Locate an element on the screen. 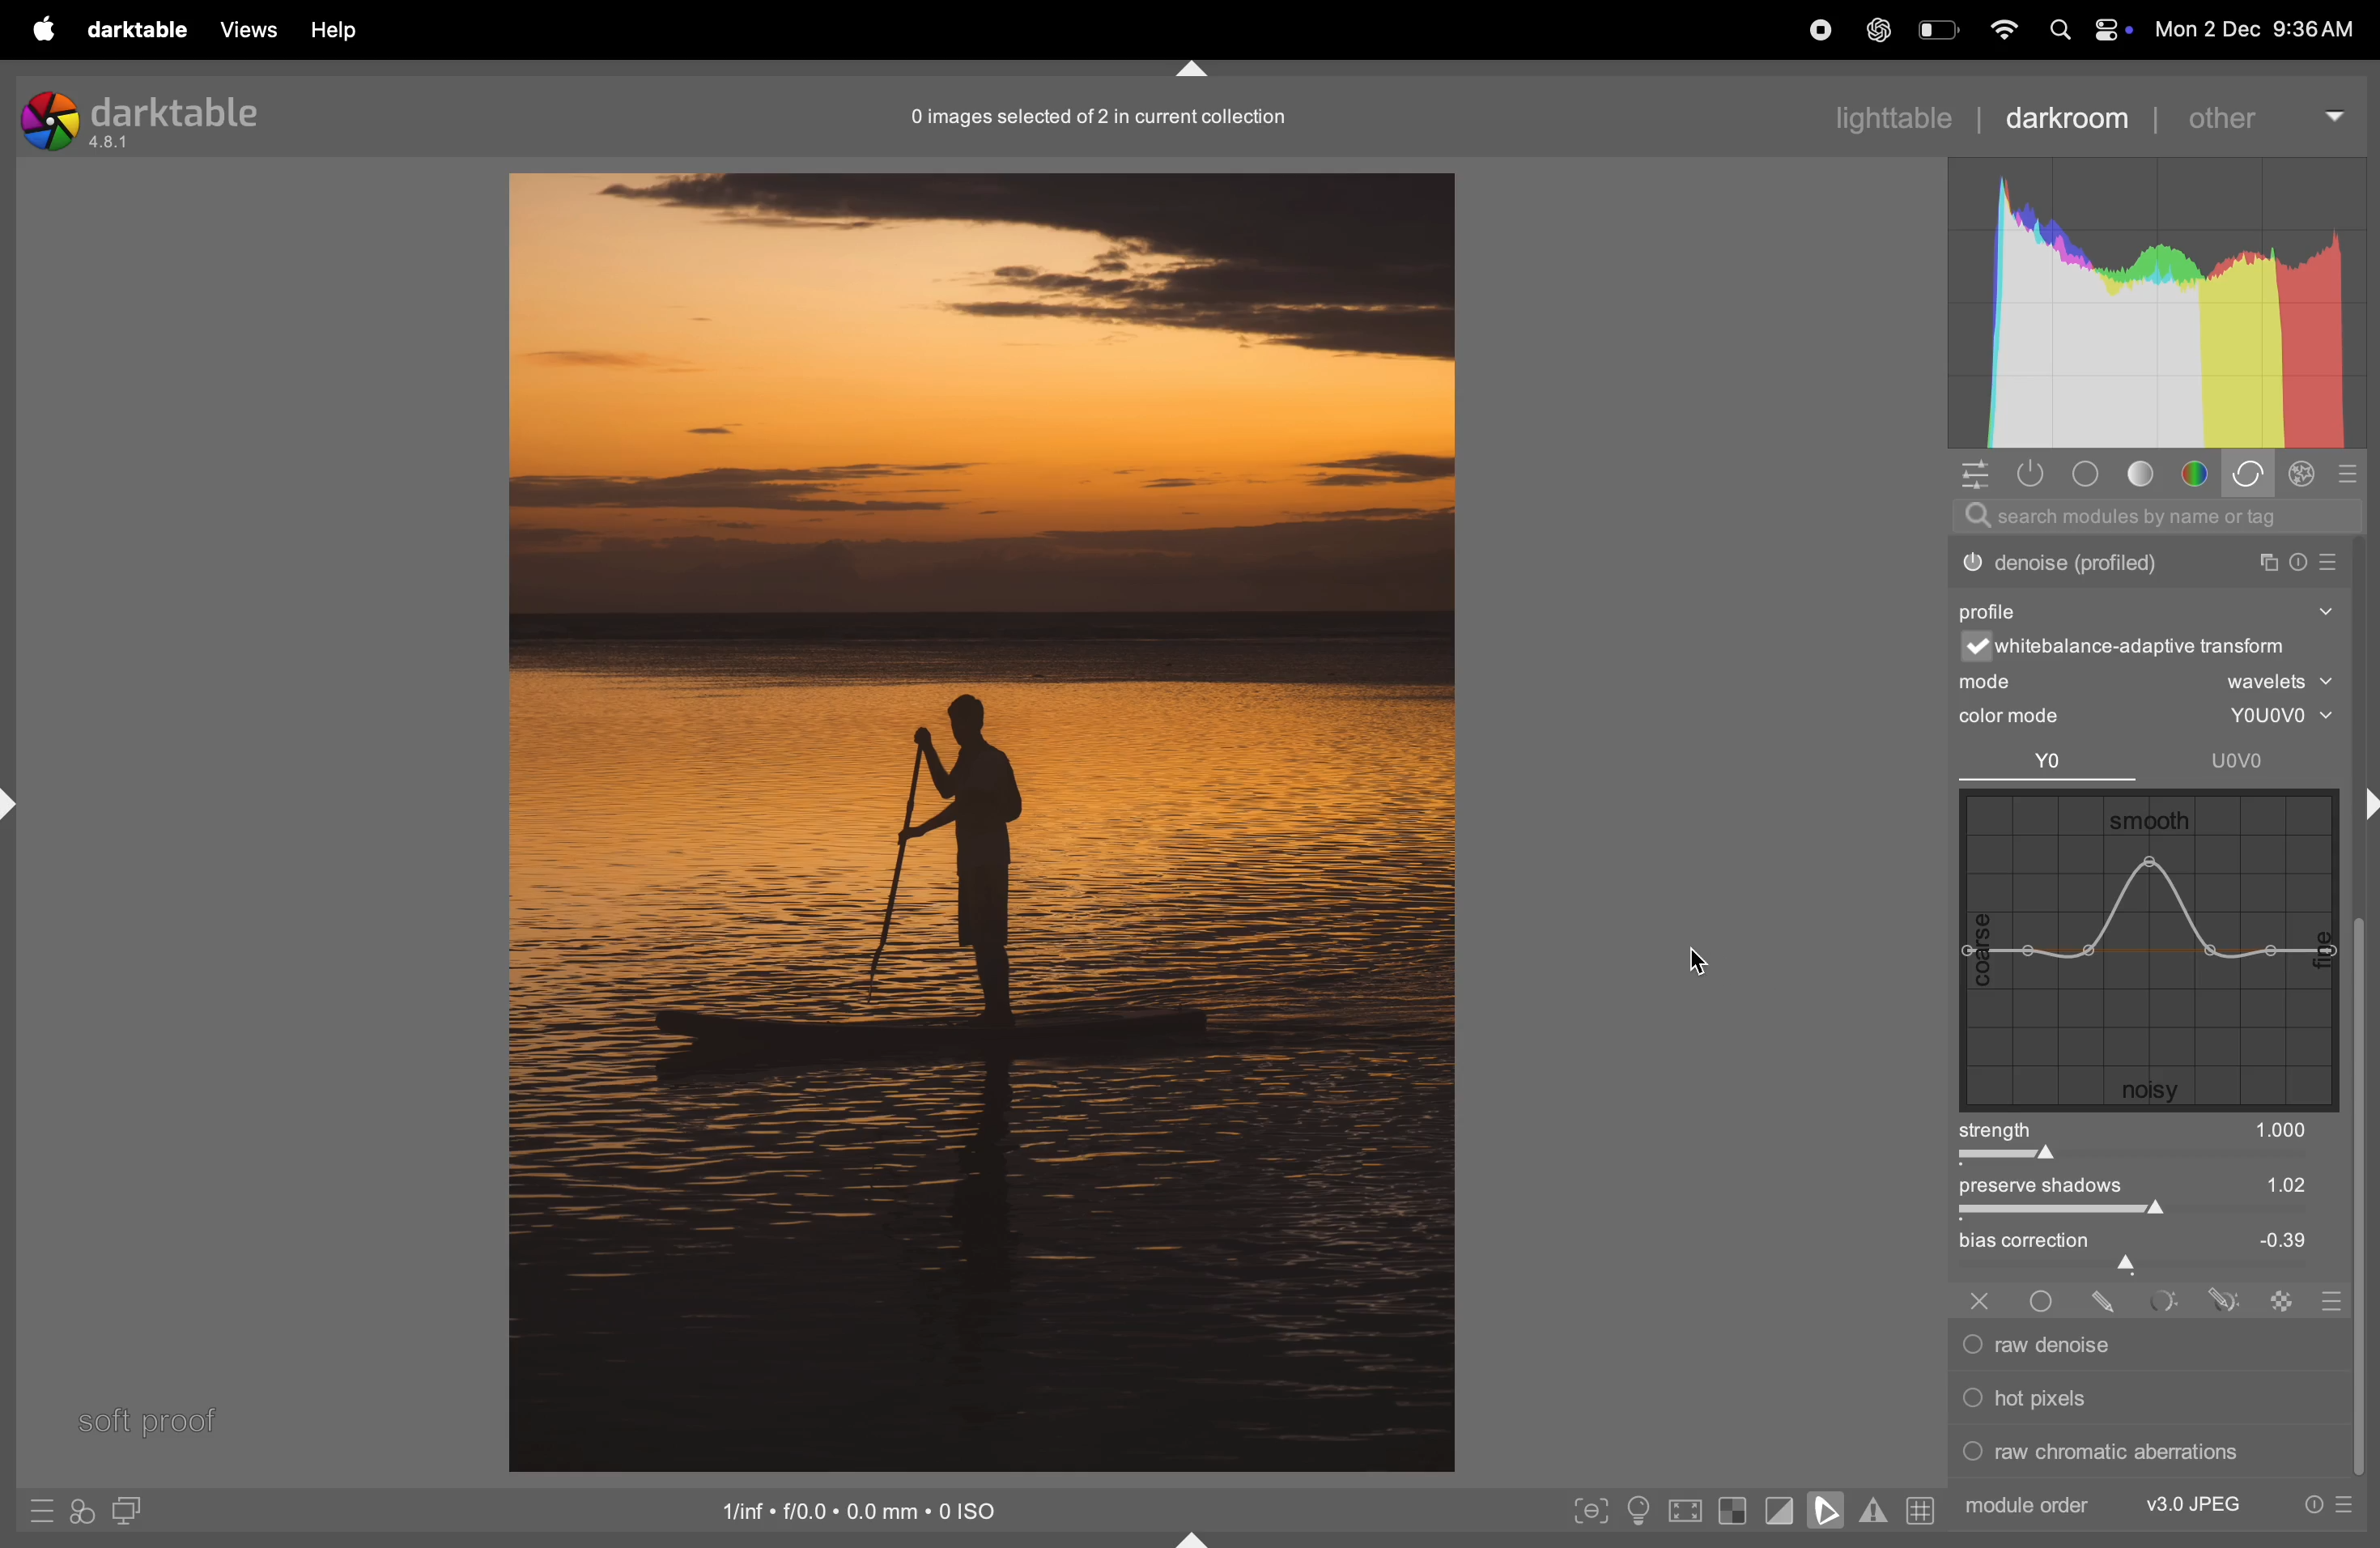 The image size is (2380, 1548). image is located at coordinates (981, 819).